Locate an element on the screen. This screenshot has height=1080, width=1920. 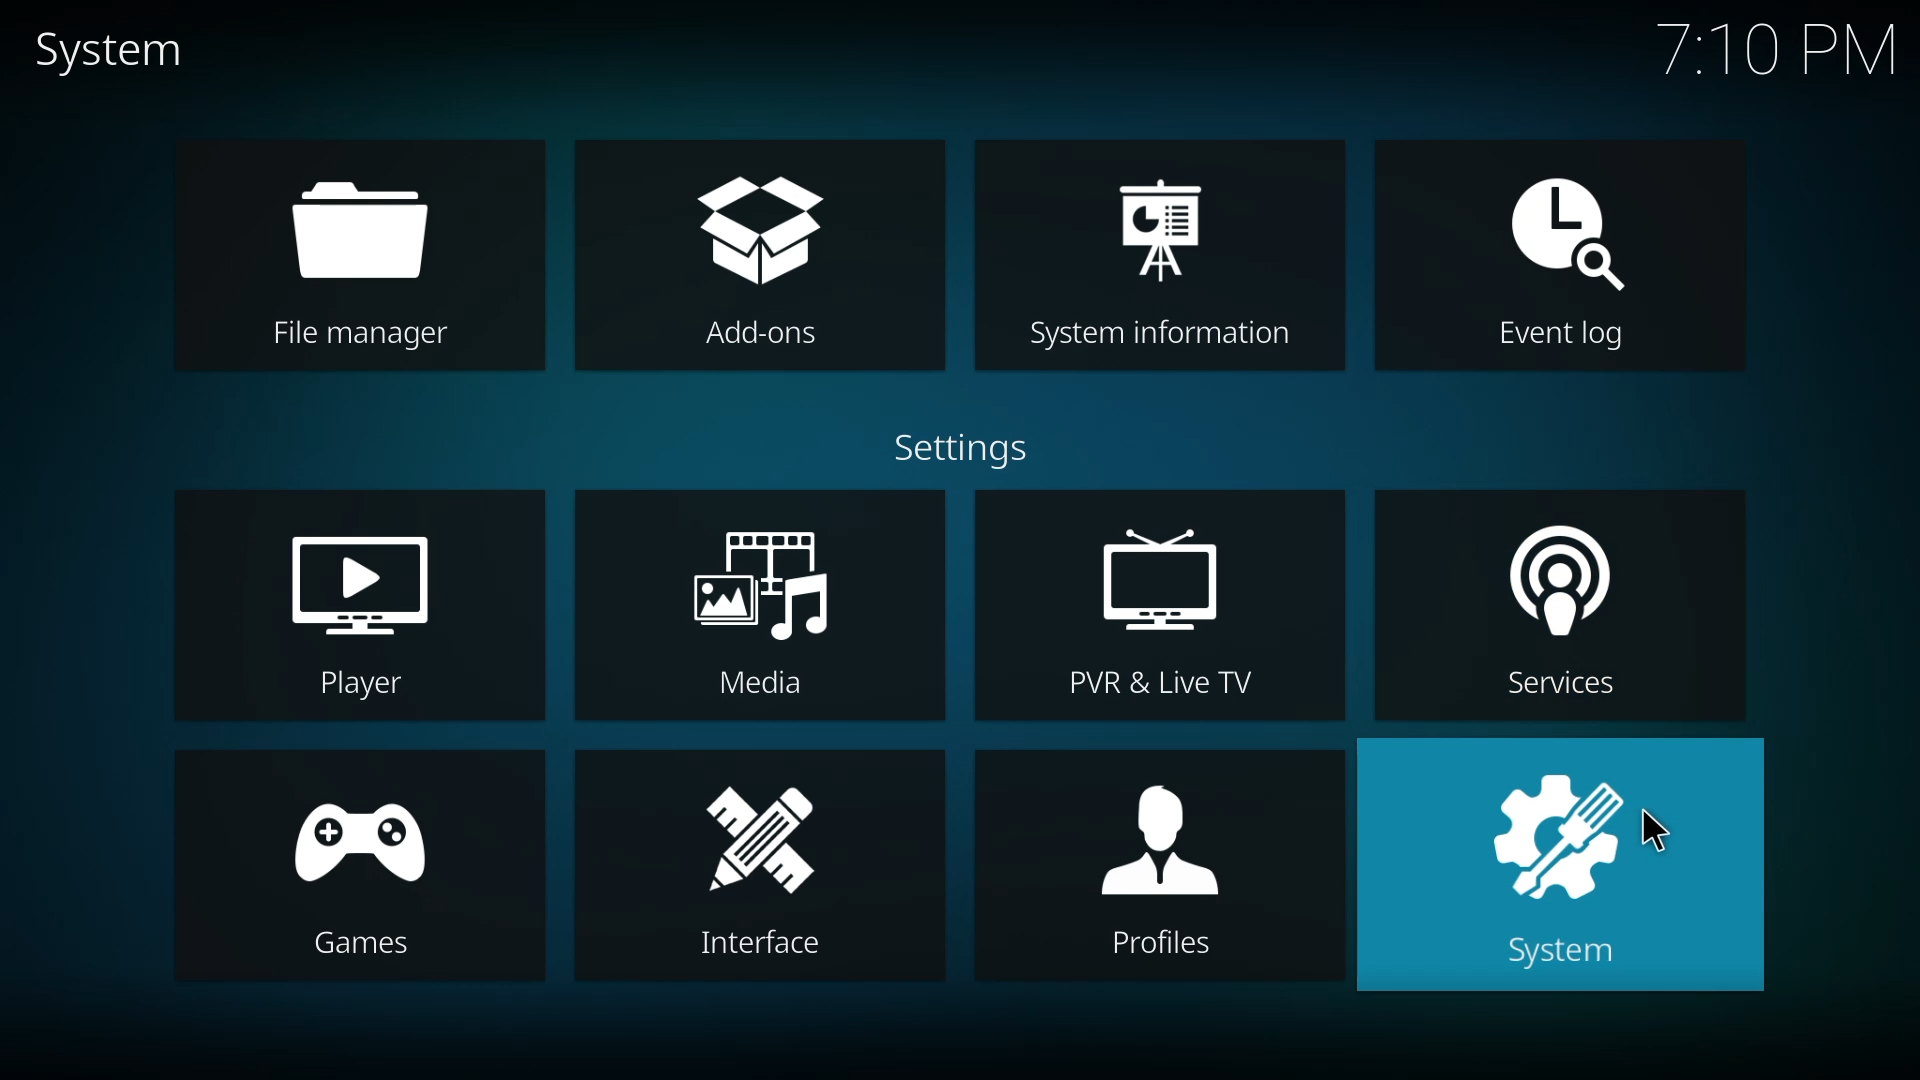
pvr & live tv is located at coordinates (1168, 617).